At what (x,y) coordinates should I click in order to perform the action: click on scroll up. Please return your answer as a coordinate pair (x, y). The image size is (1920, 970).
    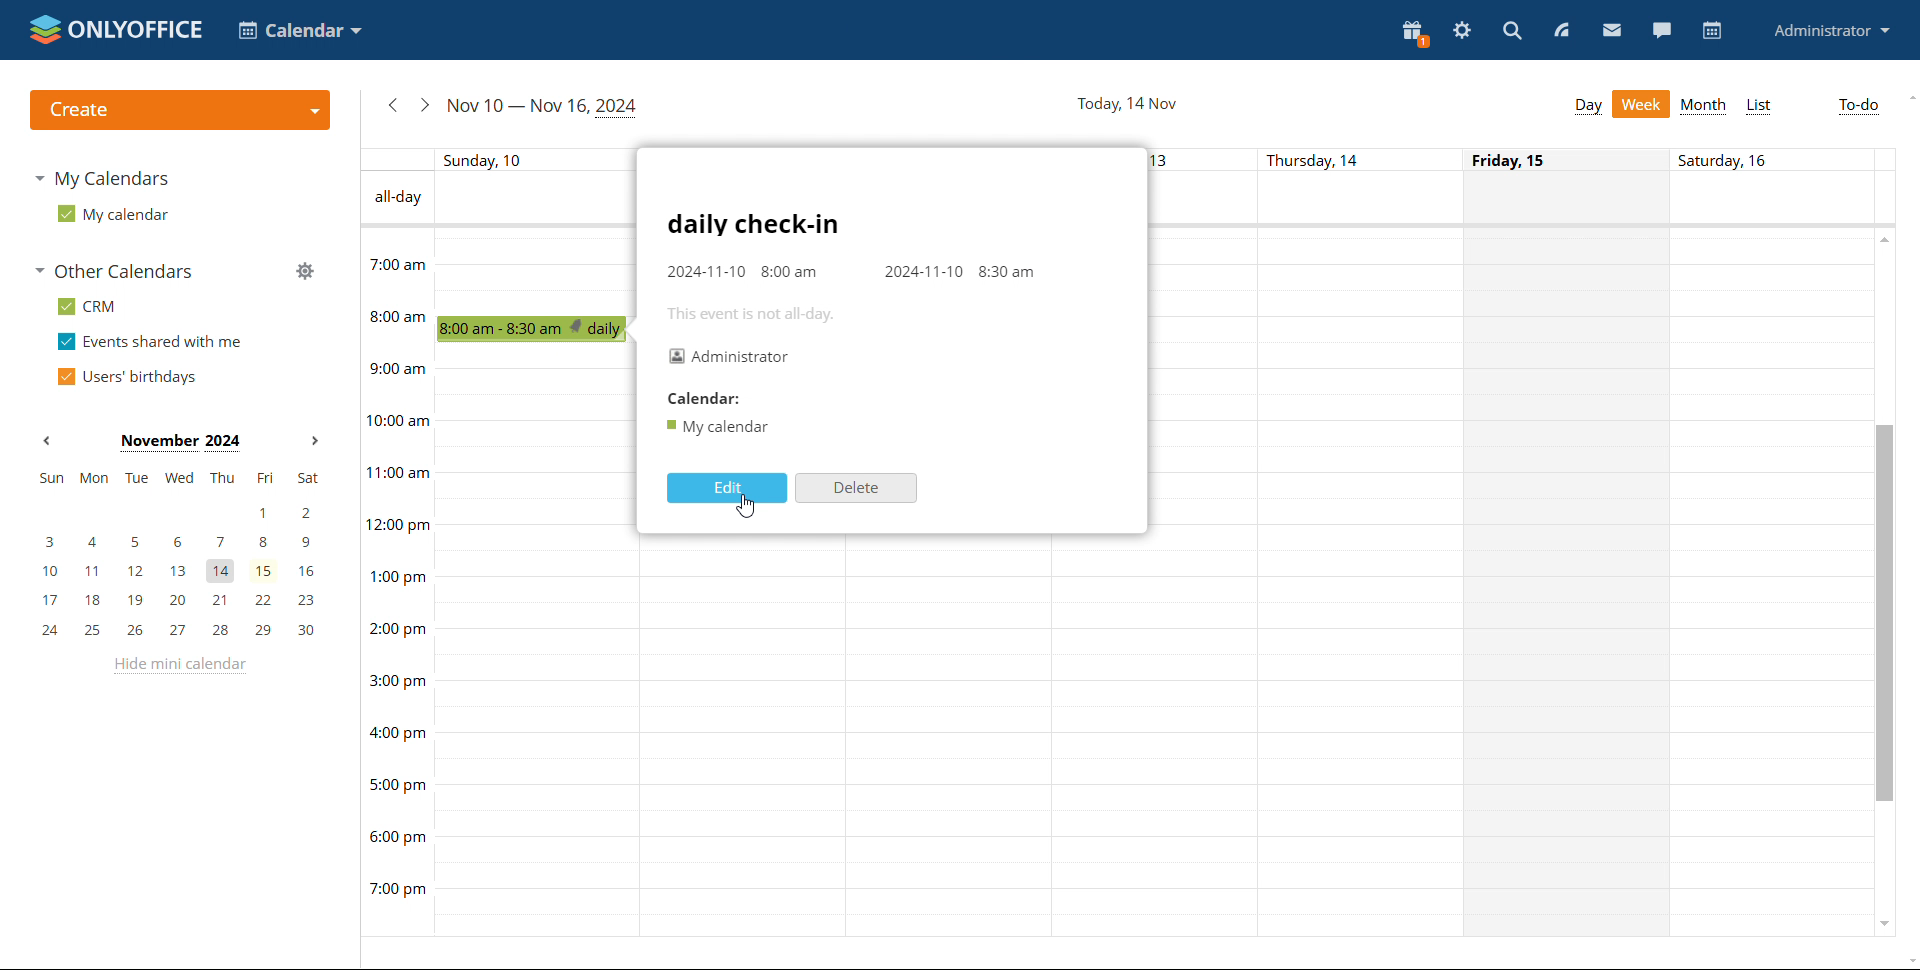
    Looking at the image, I should click on (1886, 238).